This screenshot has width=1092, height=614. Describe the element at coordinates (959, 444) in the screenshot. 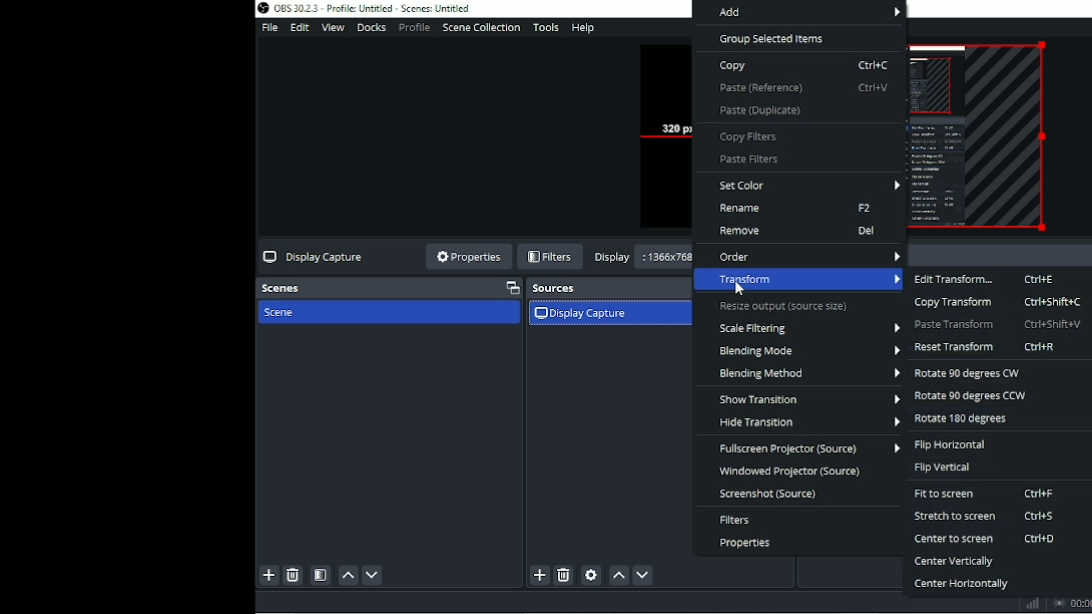

I see `Flip horizontal` at that location.